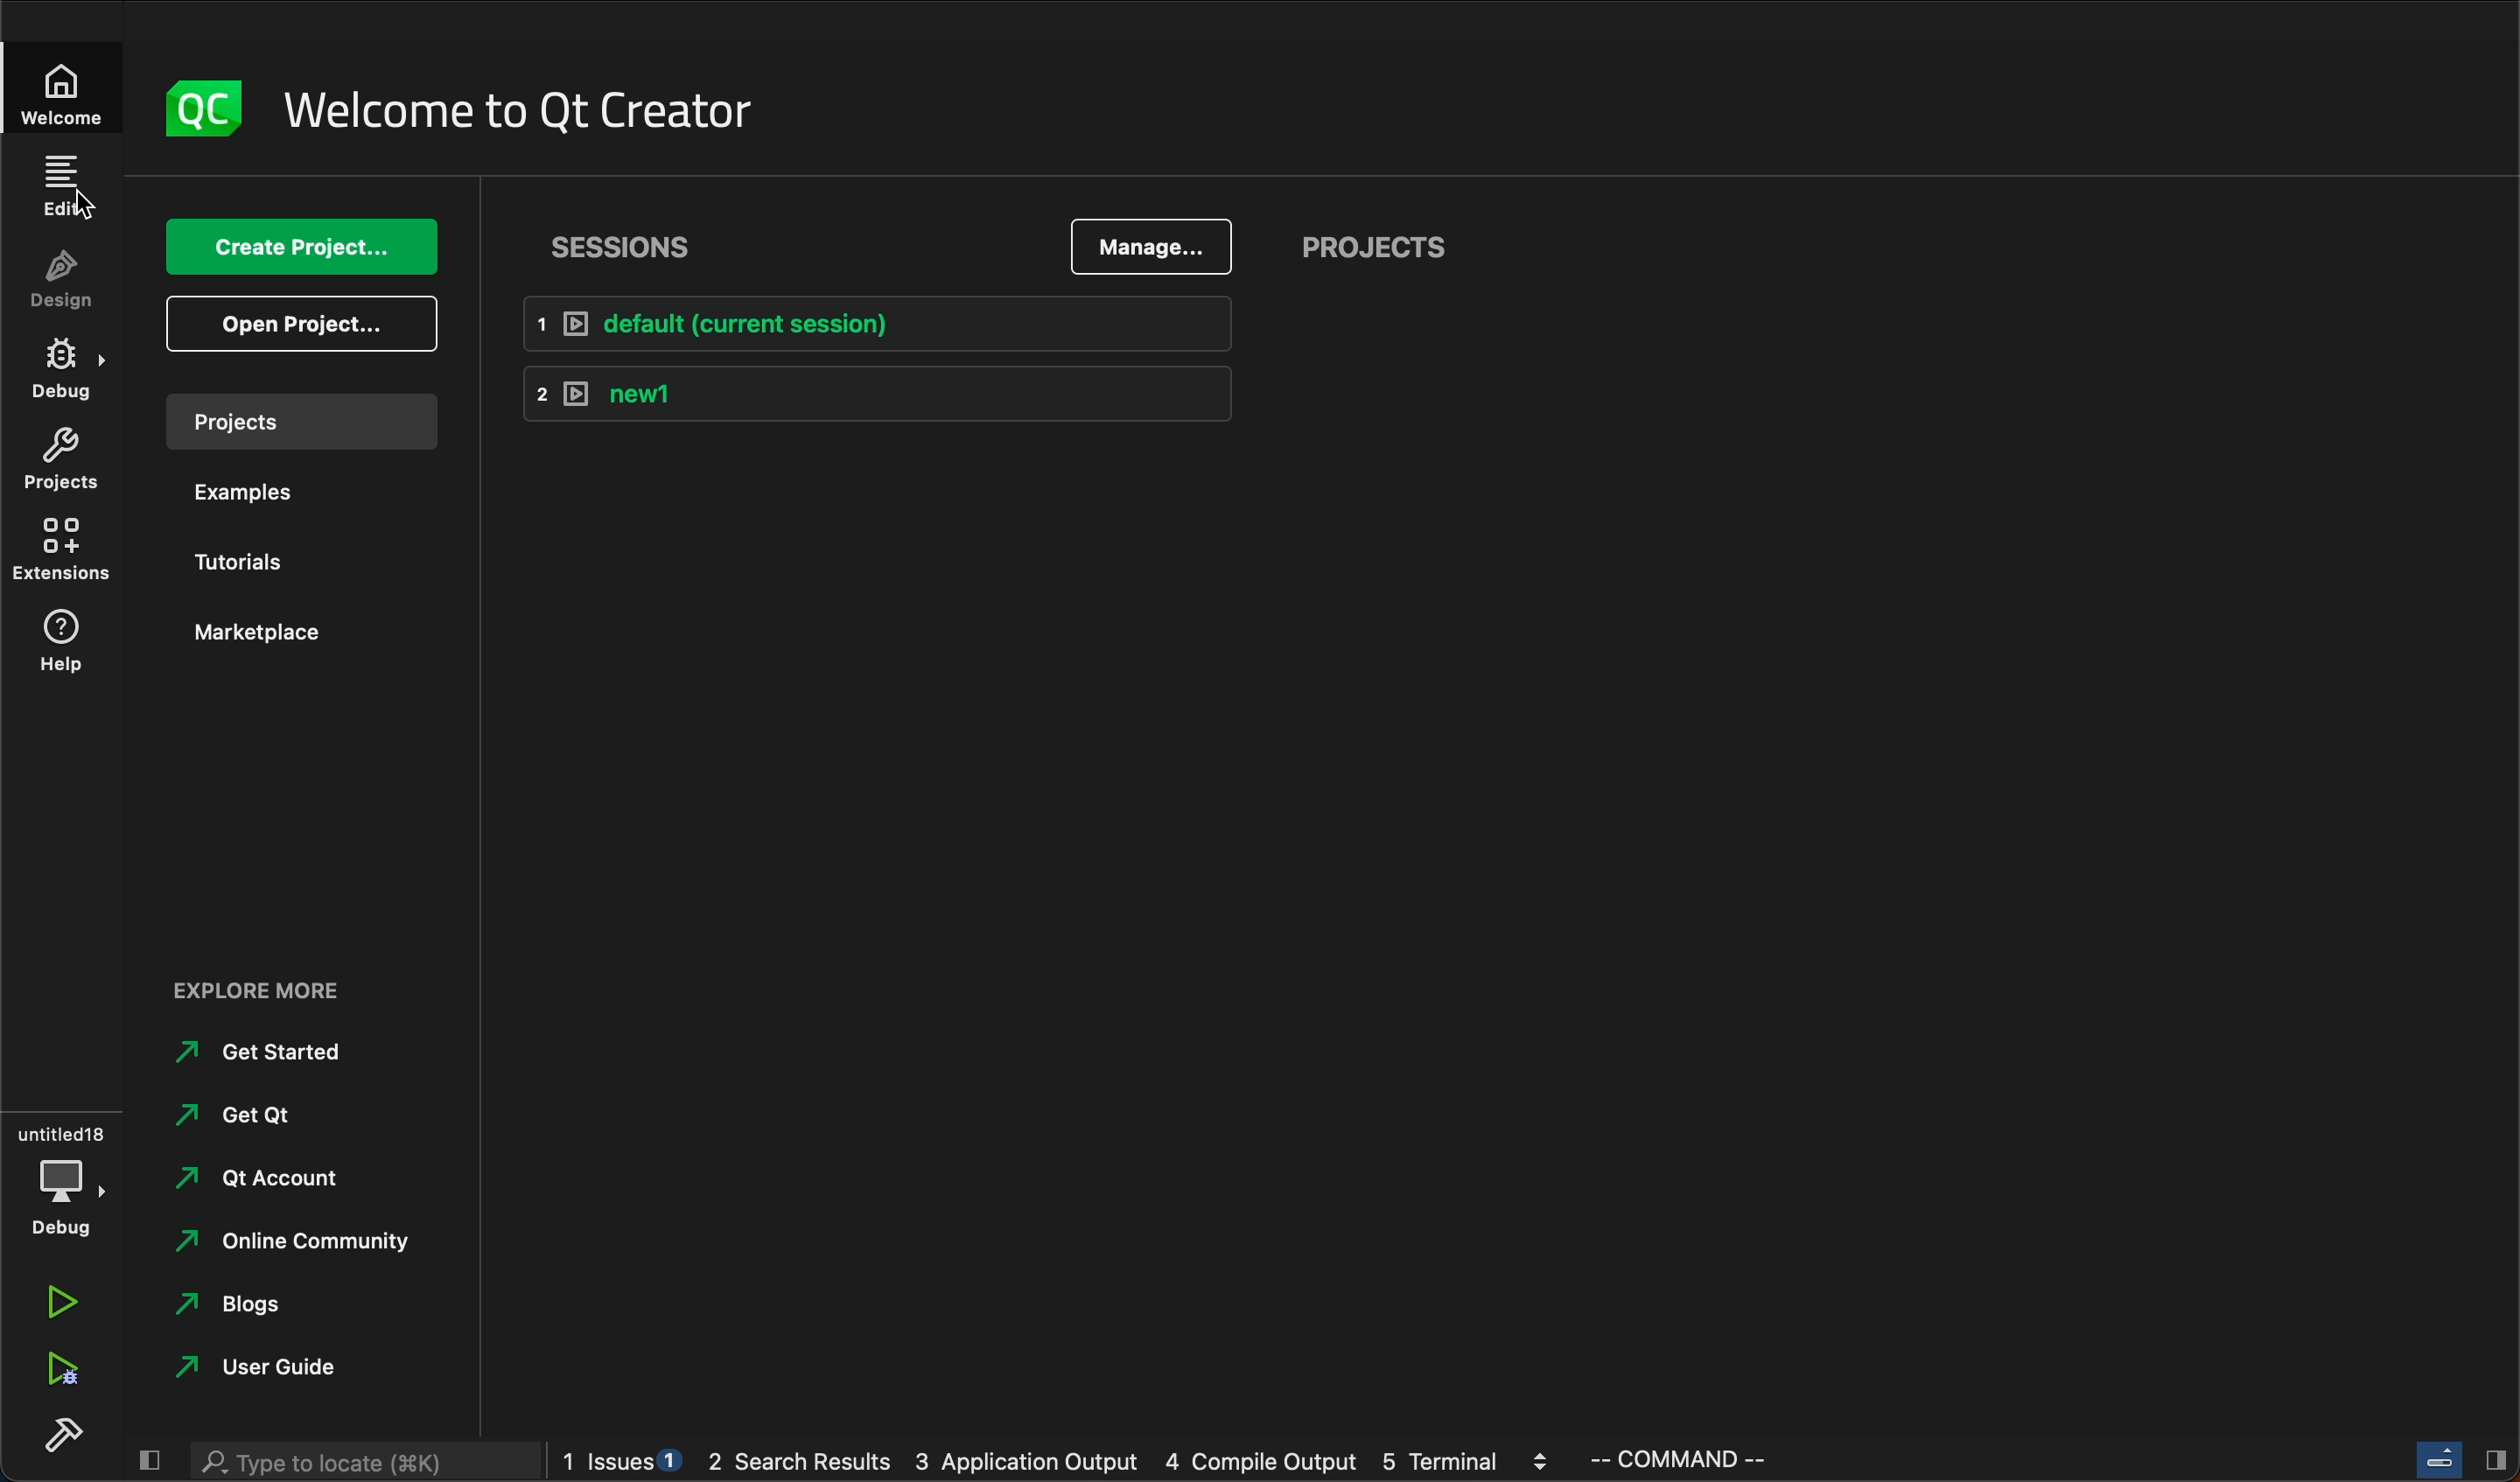 Image resolution: width=2520 pixels, height=1482 pixels. I want to click on account, so click(267, 1180).